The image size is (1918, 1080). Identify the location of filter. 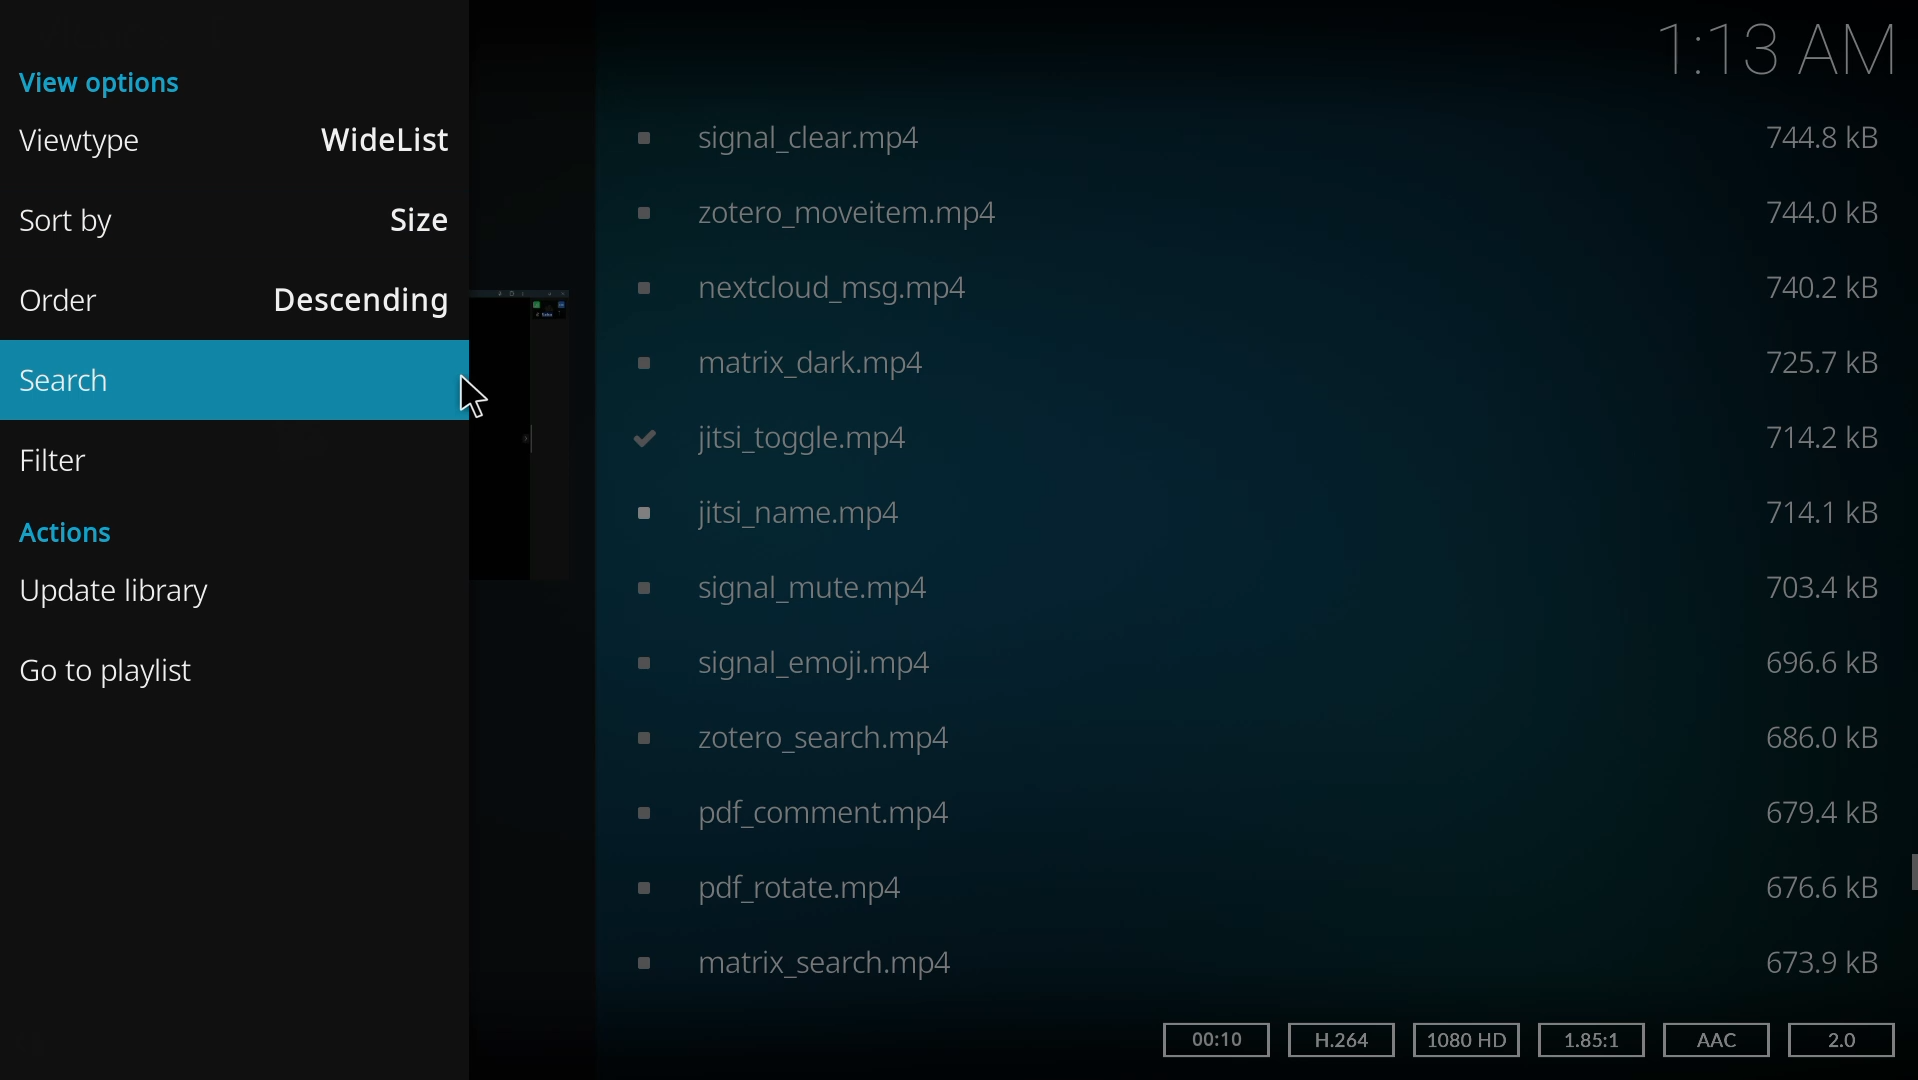
(60, 457).